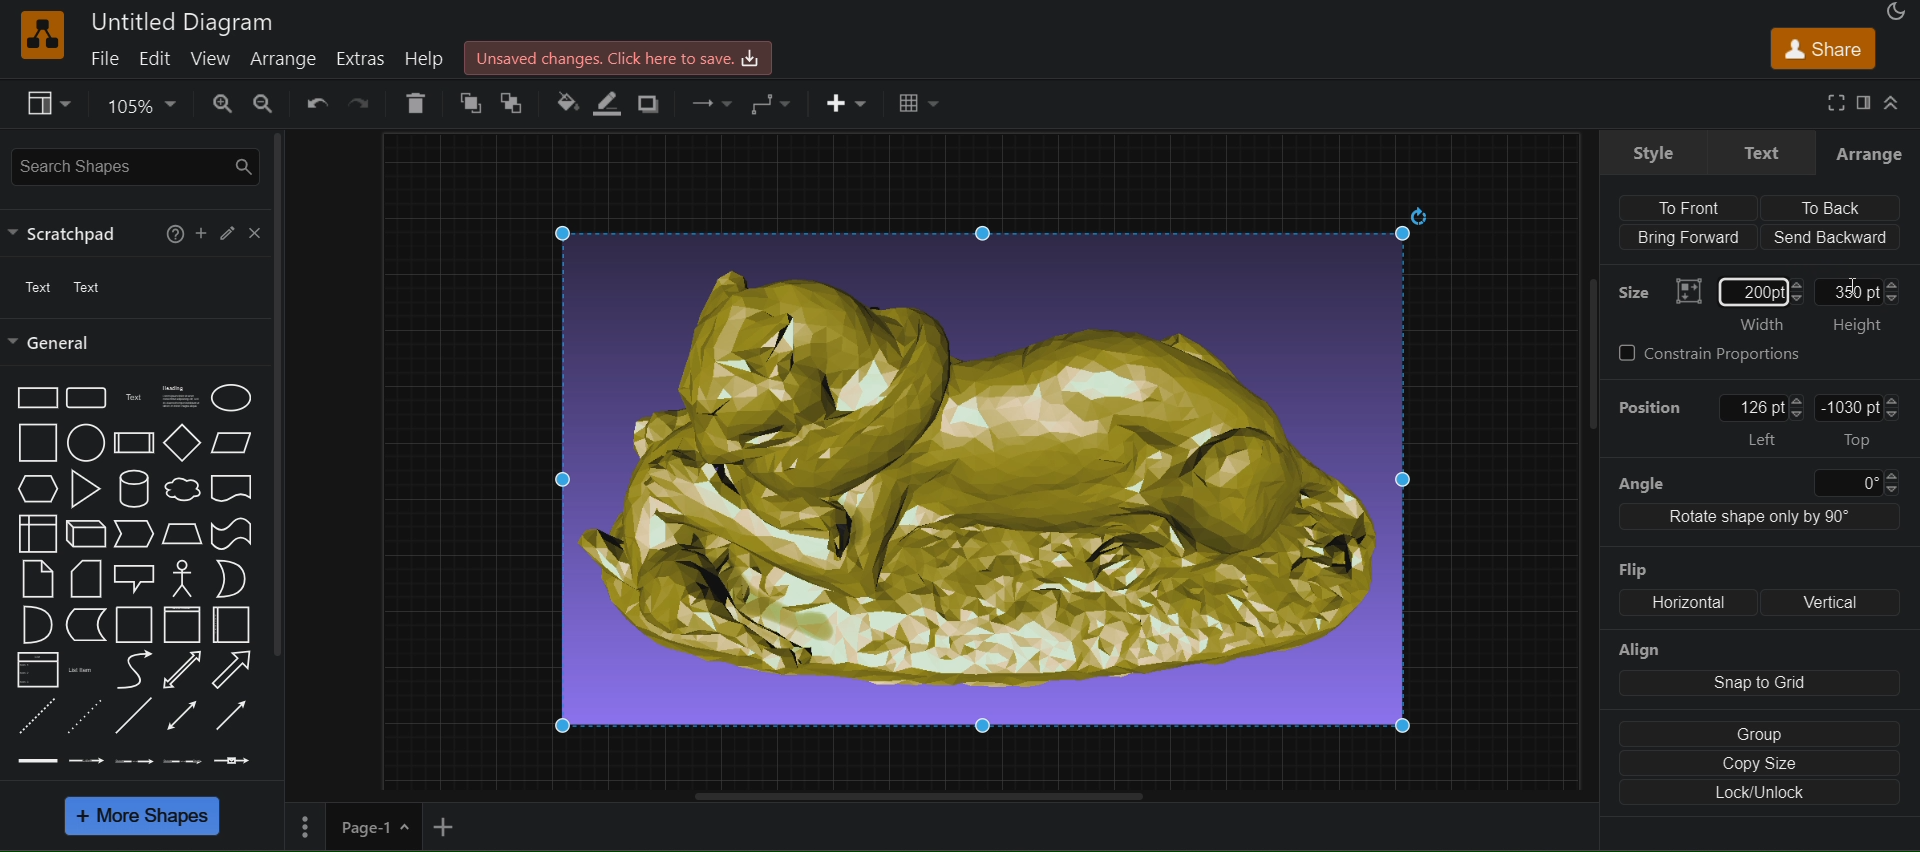  What do you see at coordinates (302, 830) in the screenshot?
I see `Menu` at bounding box center [302, 830].